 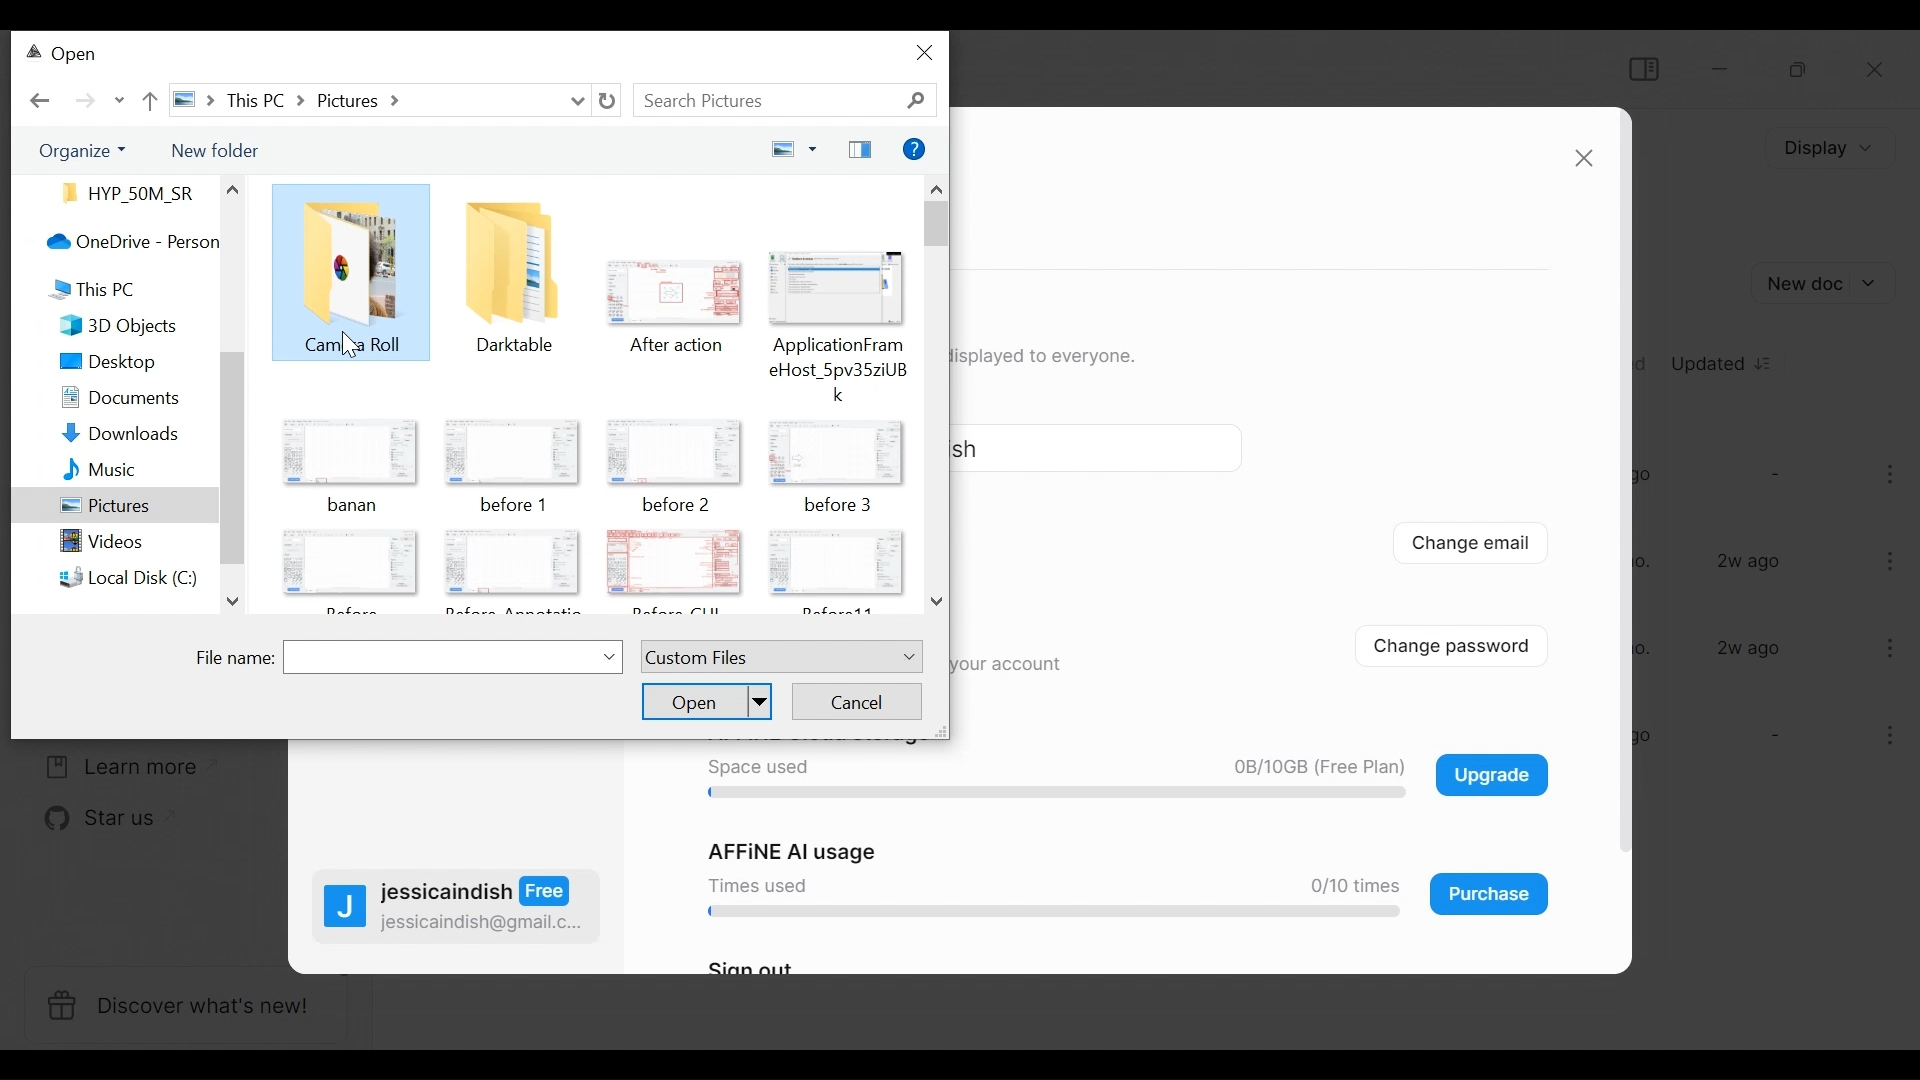 I want to click on more options, so click(x=1882, y=739).